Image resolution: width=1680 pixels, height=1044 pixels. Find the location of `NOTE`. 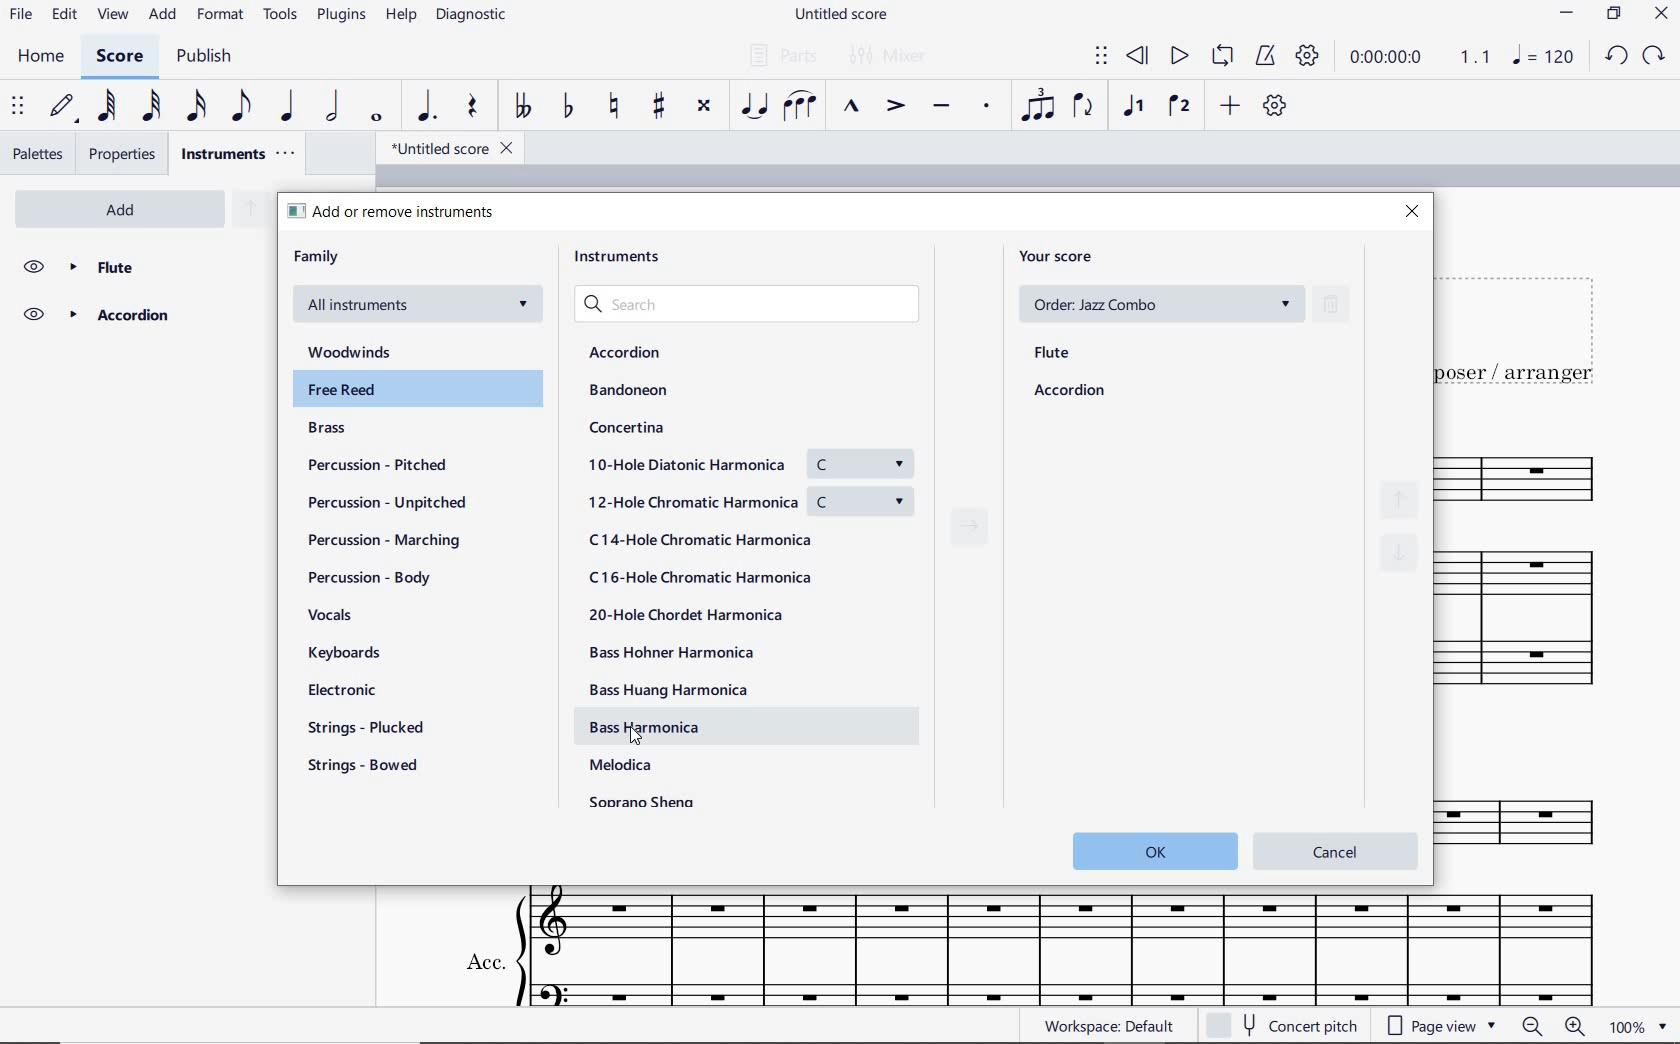

NOTE is located at coordinates (1544, 59).